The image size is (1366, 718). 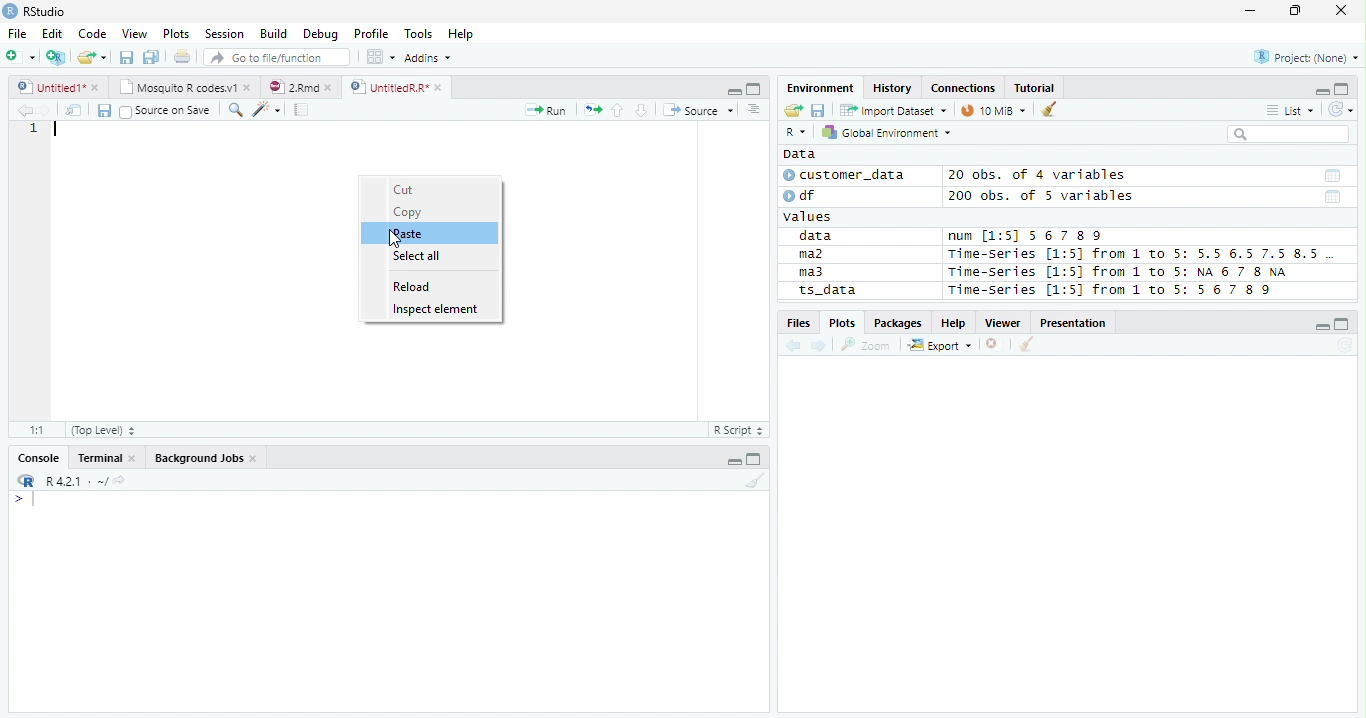 What do you see at coordinates (995, 110) in the screenshot?
I see `10 MiB` at bounding box center [995, 110].